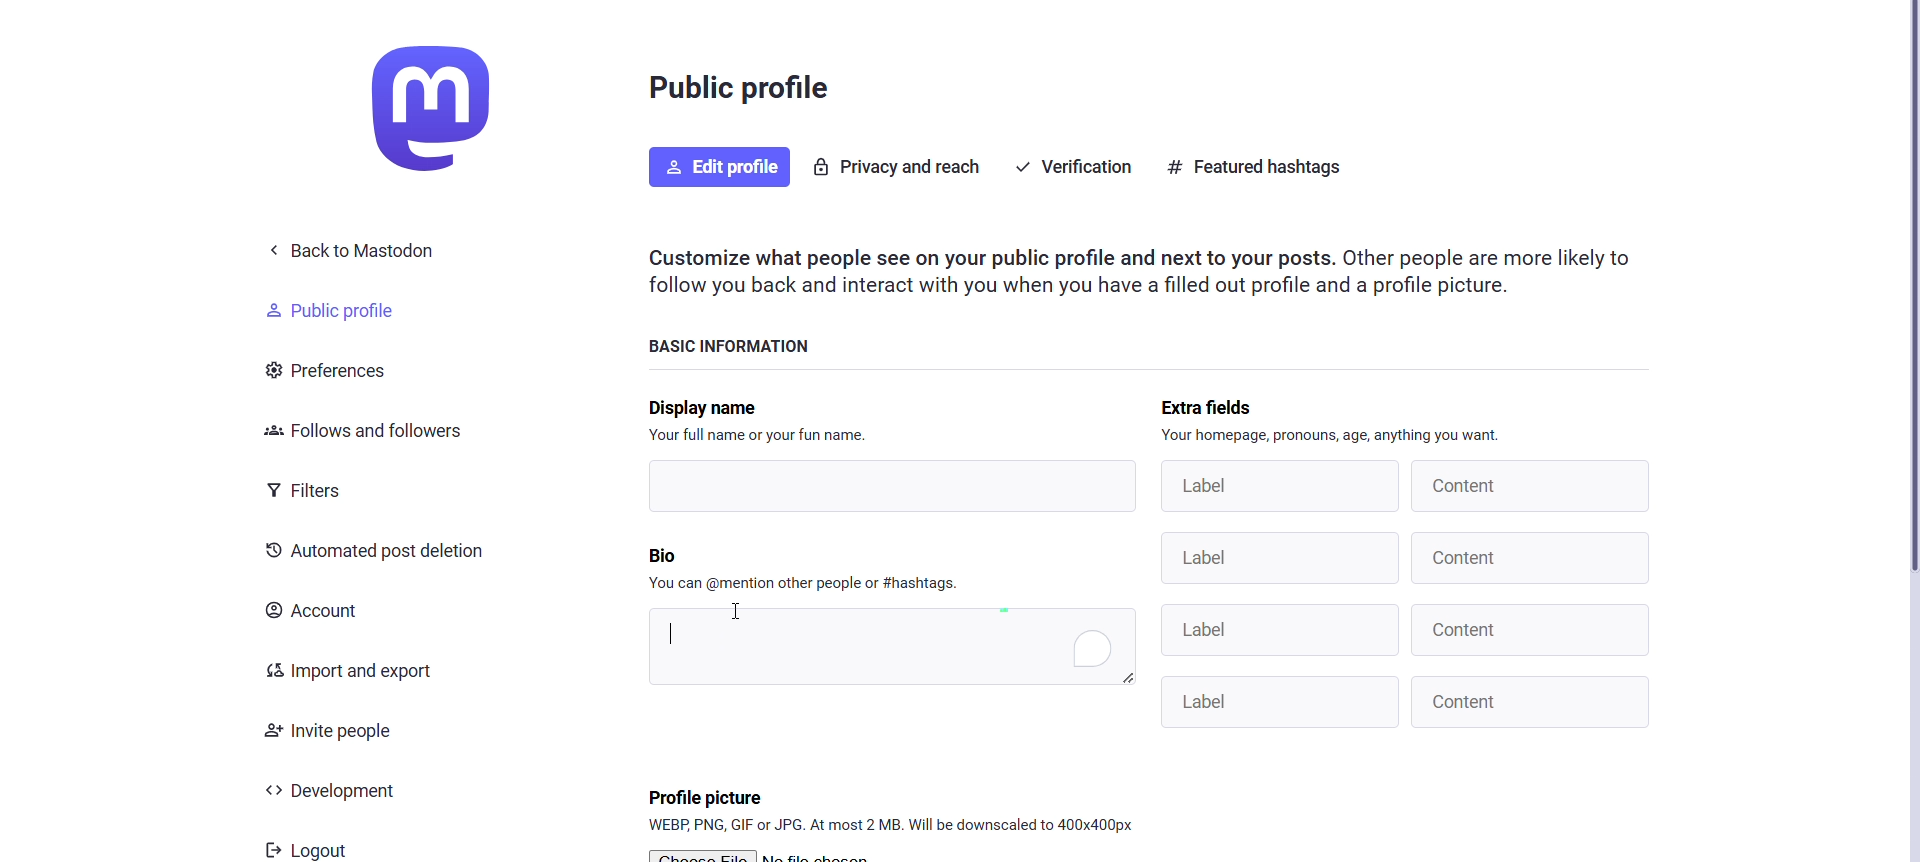 This screenshot has width=1920, height=862. Describe the element at coordinates (1532, 703) in the screenshot. I see `Content` at that location.